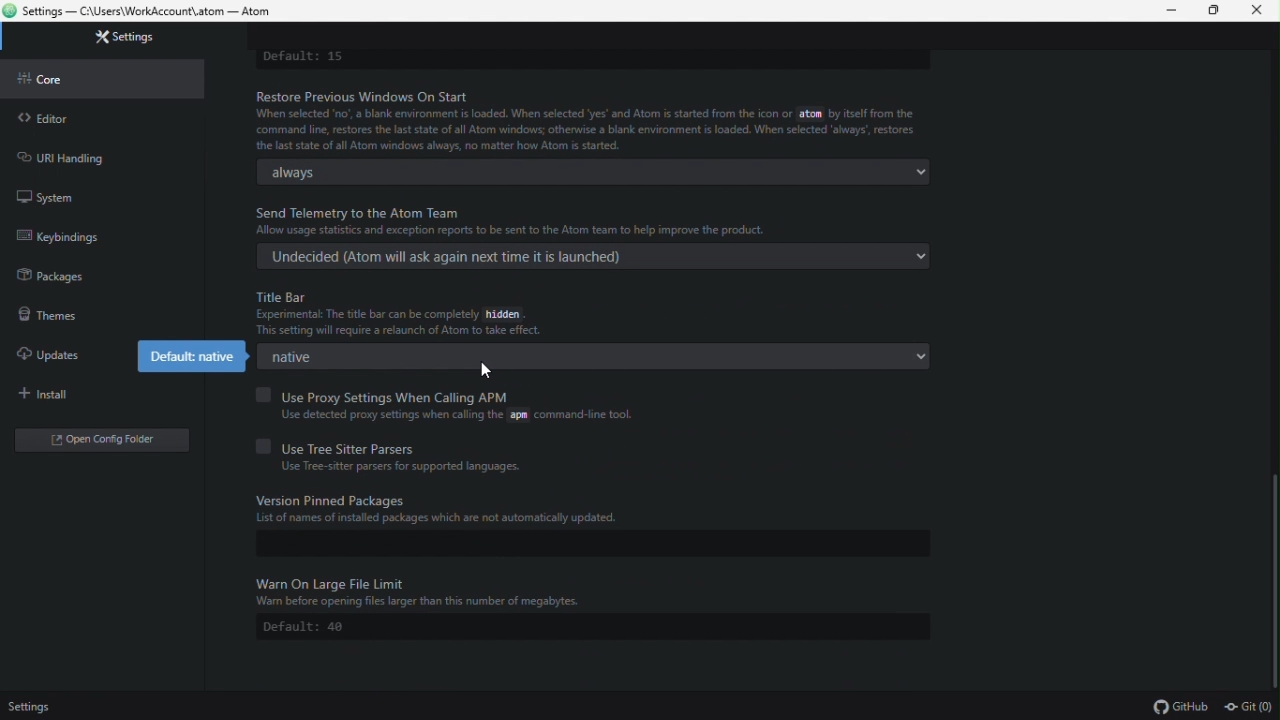  What do you see at coordinates (595, 172) in the screenshot?
I see `always` at bounding box center [595, 172].